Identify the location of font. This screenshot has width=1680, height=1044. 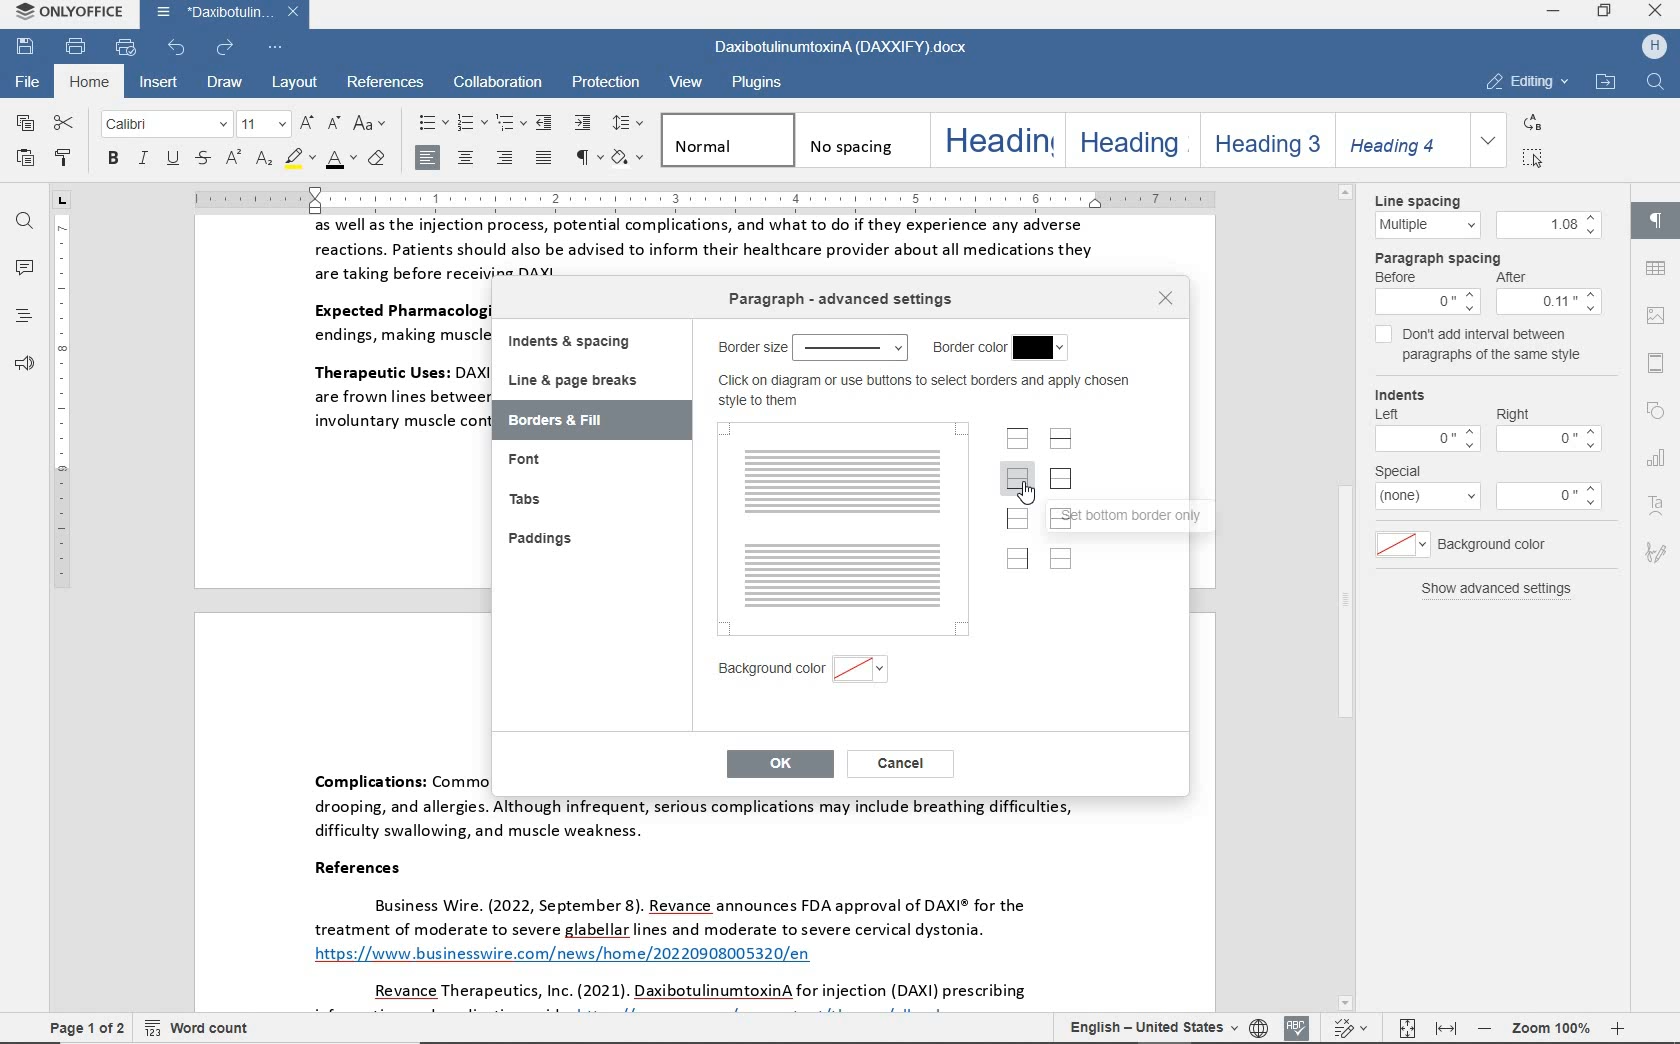
(529, 461).